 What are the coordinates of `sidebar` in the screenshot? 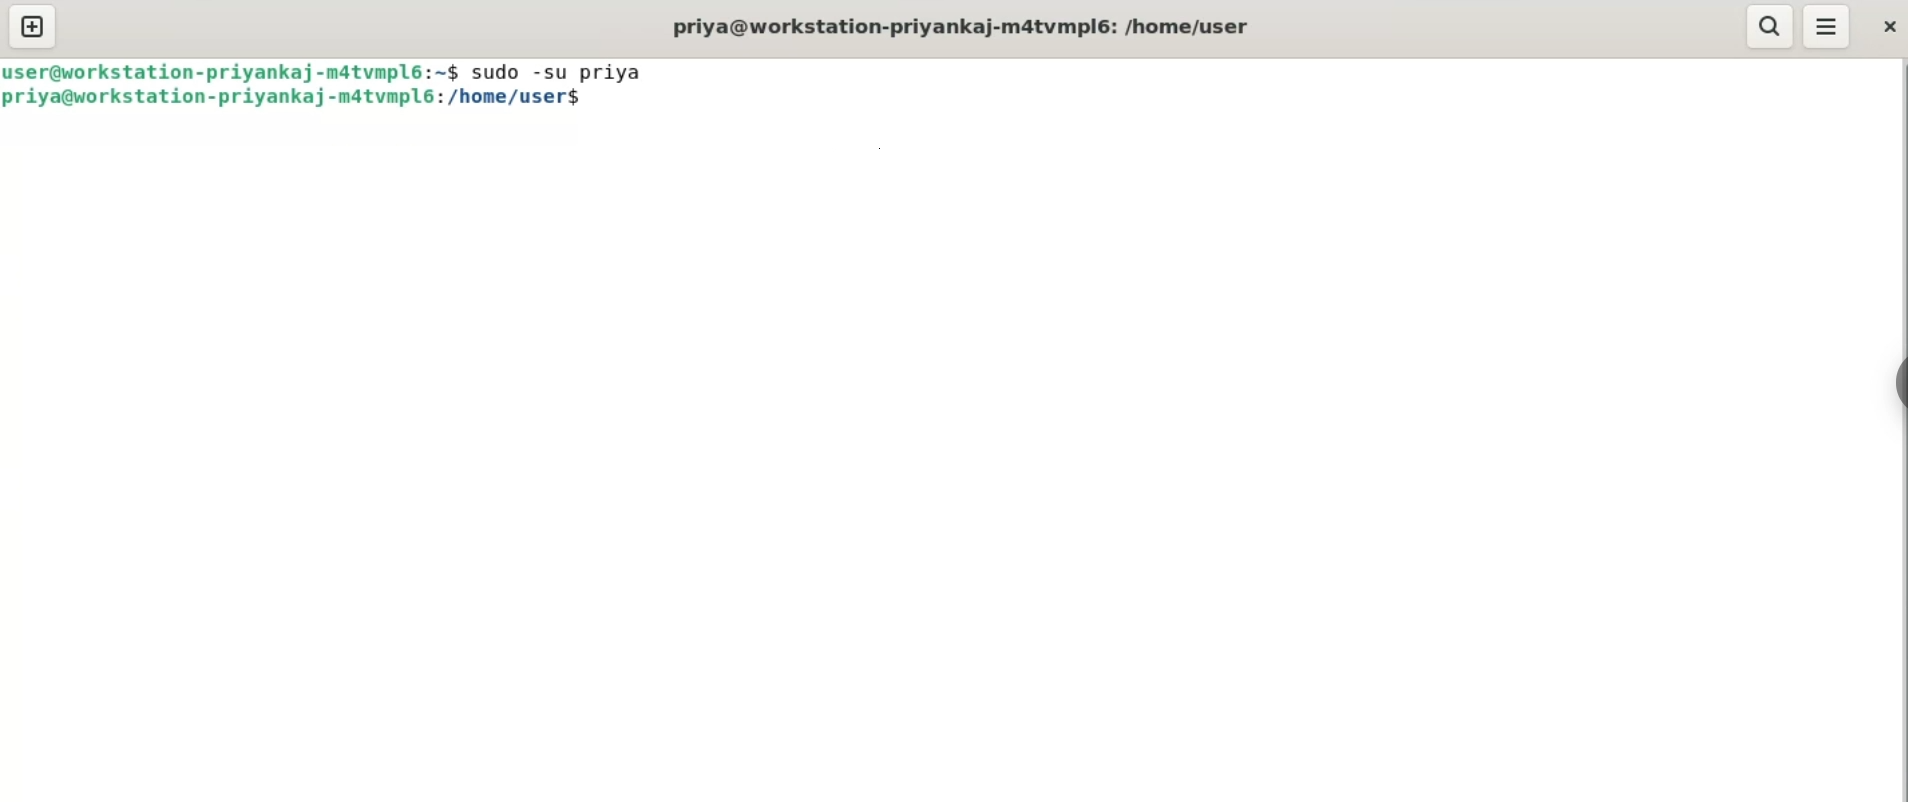 It's located at (1896, 384).